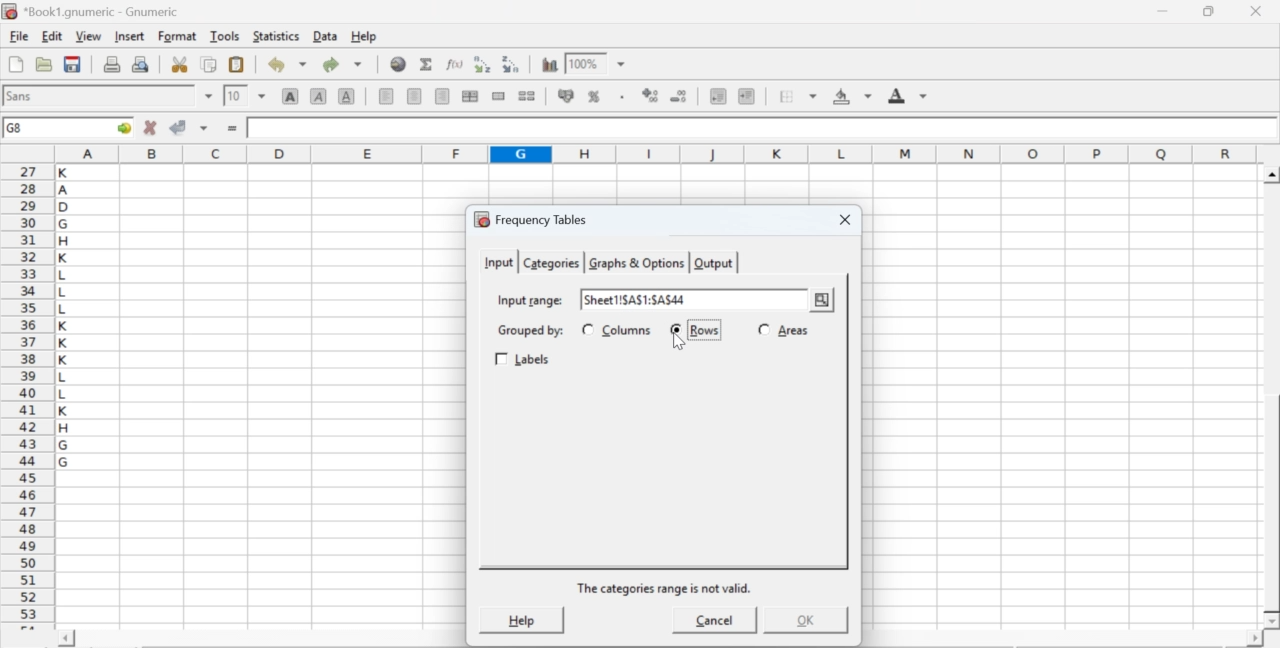 The image size is (1280, 648). Describe the element at coordinates (320, 95) in the screenshot. I see `italic` at that location.